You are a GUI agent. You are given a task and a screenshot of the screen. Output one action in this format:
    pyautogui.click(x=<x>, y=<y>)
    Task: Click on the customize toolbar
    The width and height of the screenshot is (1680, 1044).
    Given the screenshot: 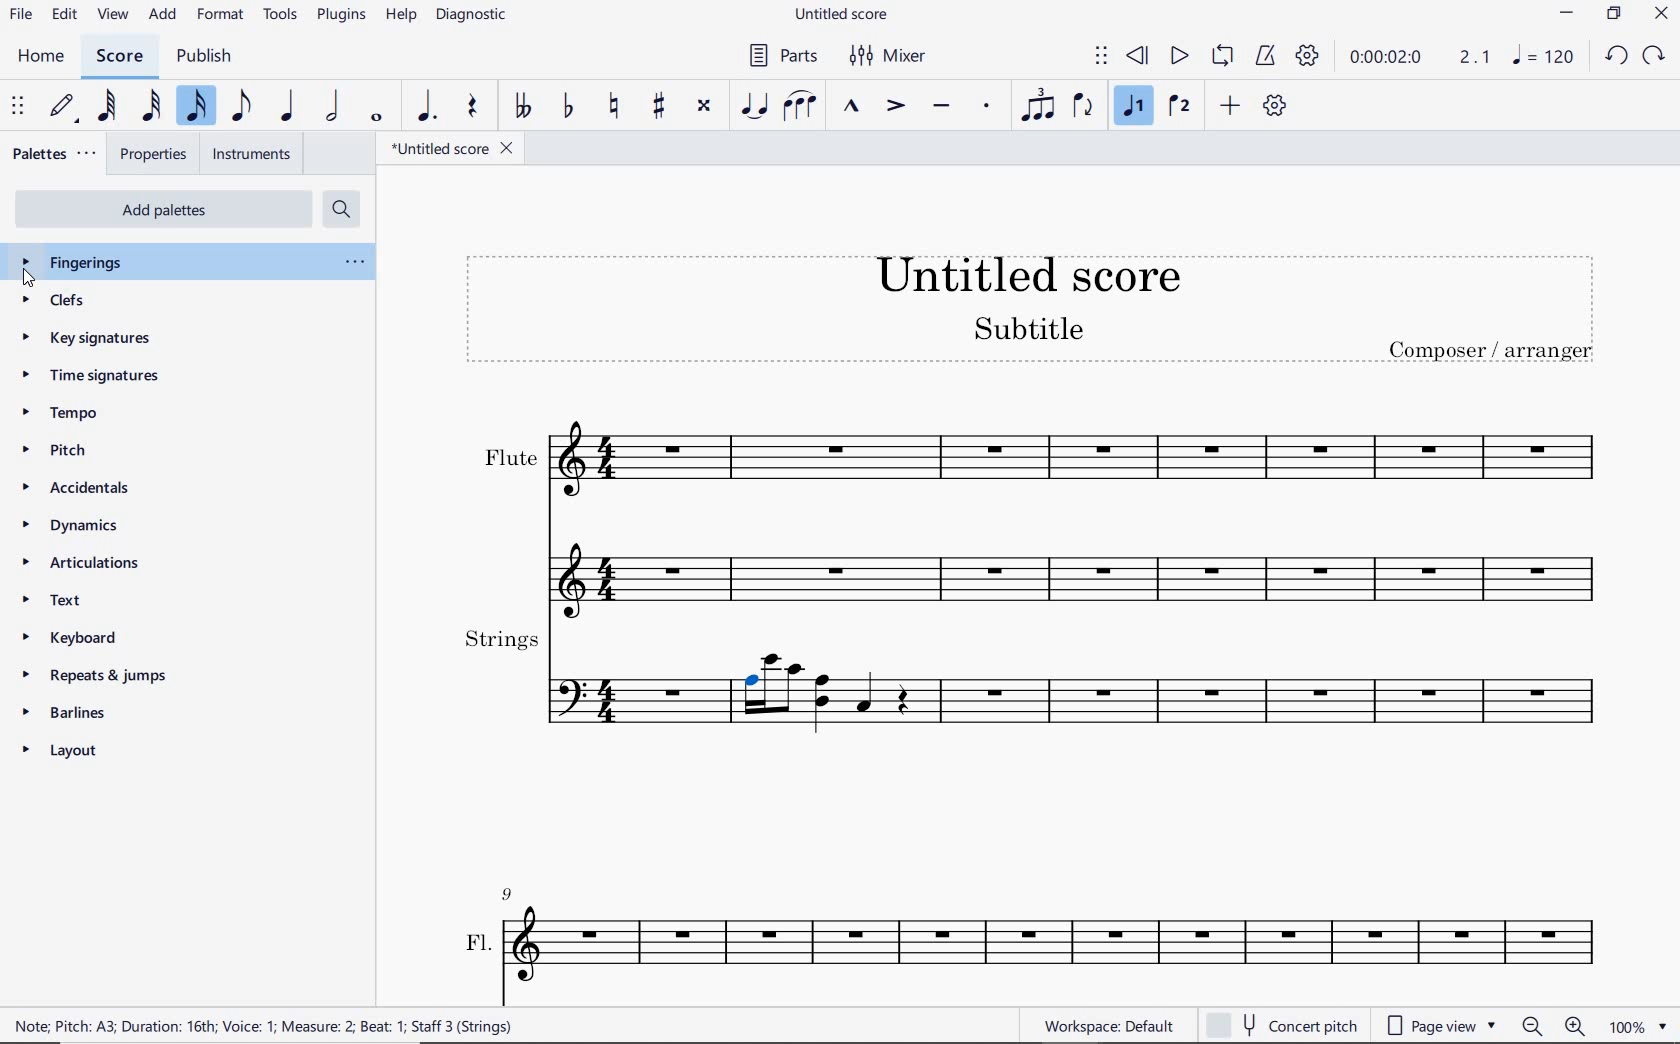 What is the action you would take?
    pyautogui.click(x=1276, y=107)
    